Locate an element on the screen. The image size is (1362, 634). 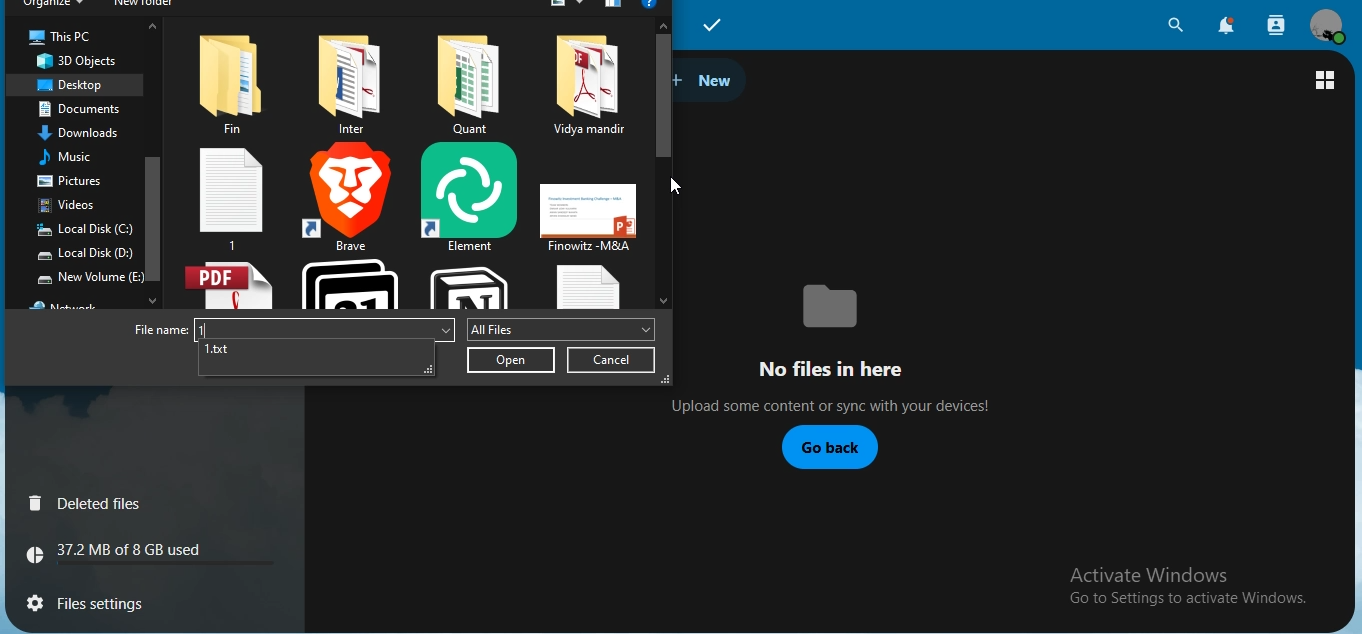
new is located at coordinates (715, 83).